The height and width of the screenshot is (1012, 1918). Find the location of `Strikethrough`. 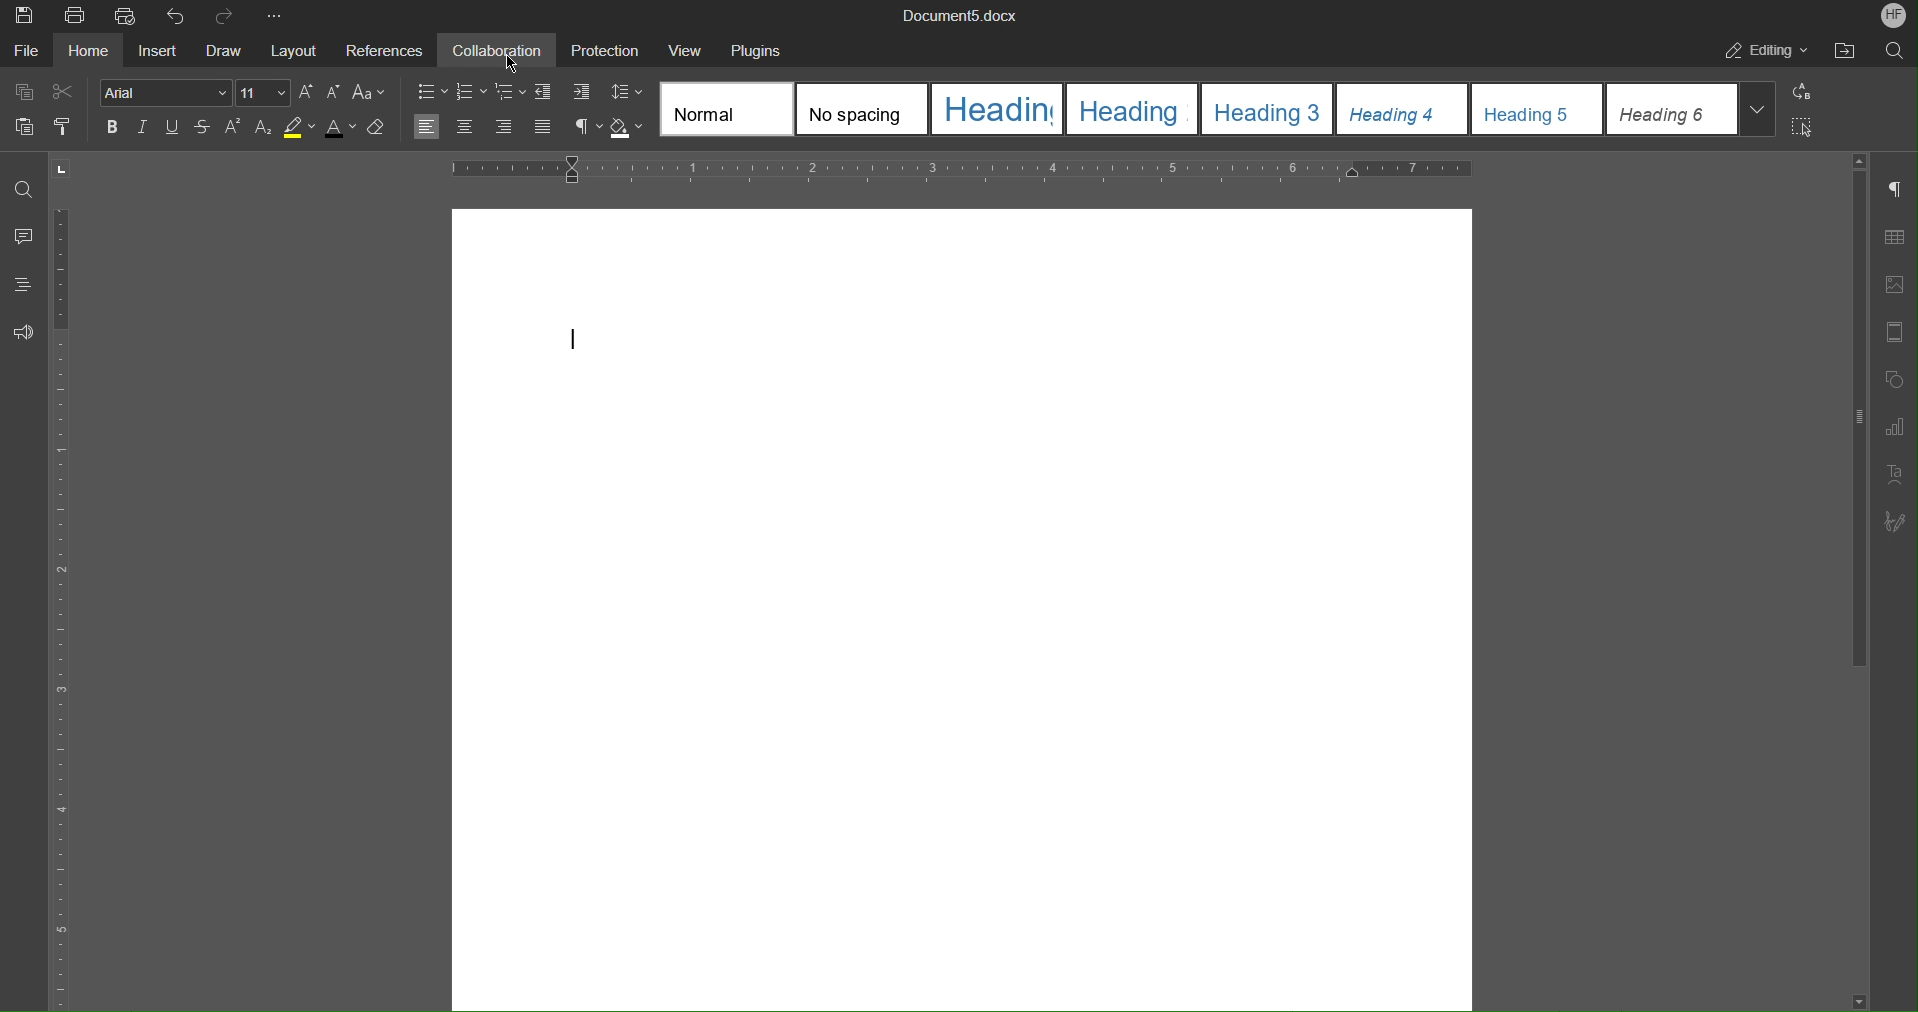

Strikethrough is located at coordinates (203, 131).